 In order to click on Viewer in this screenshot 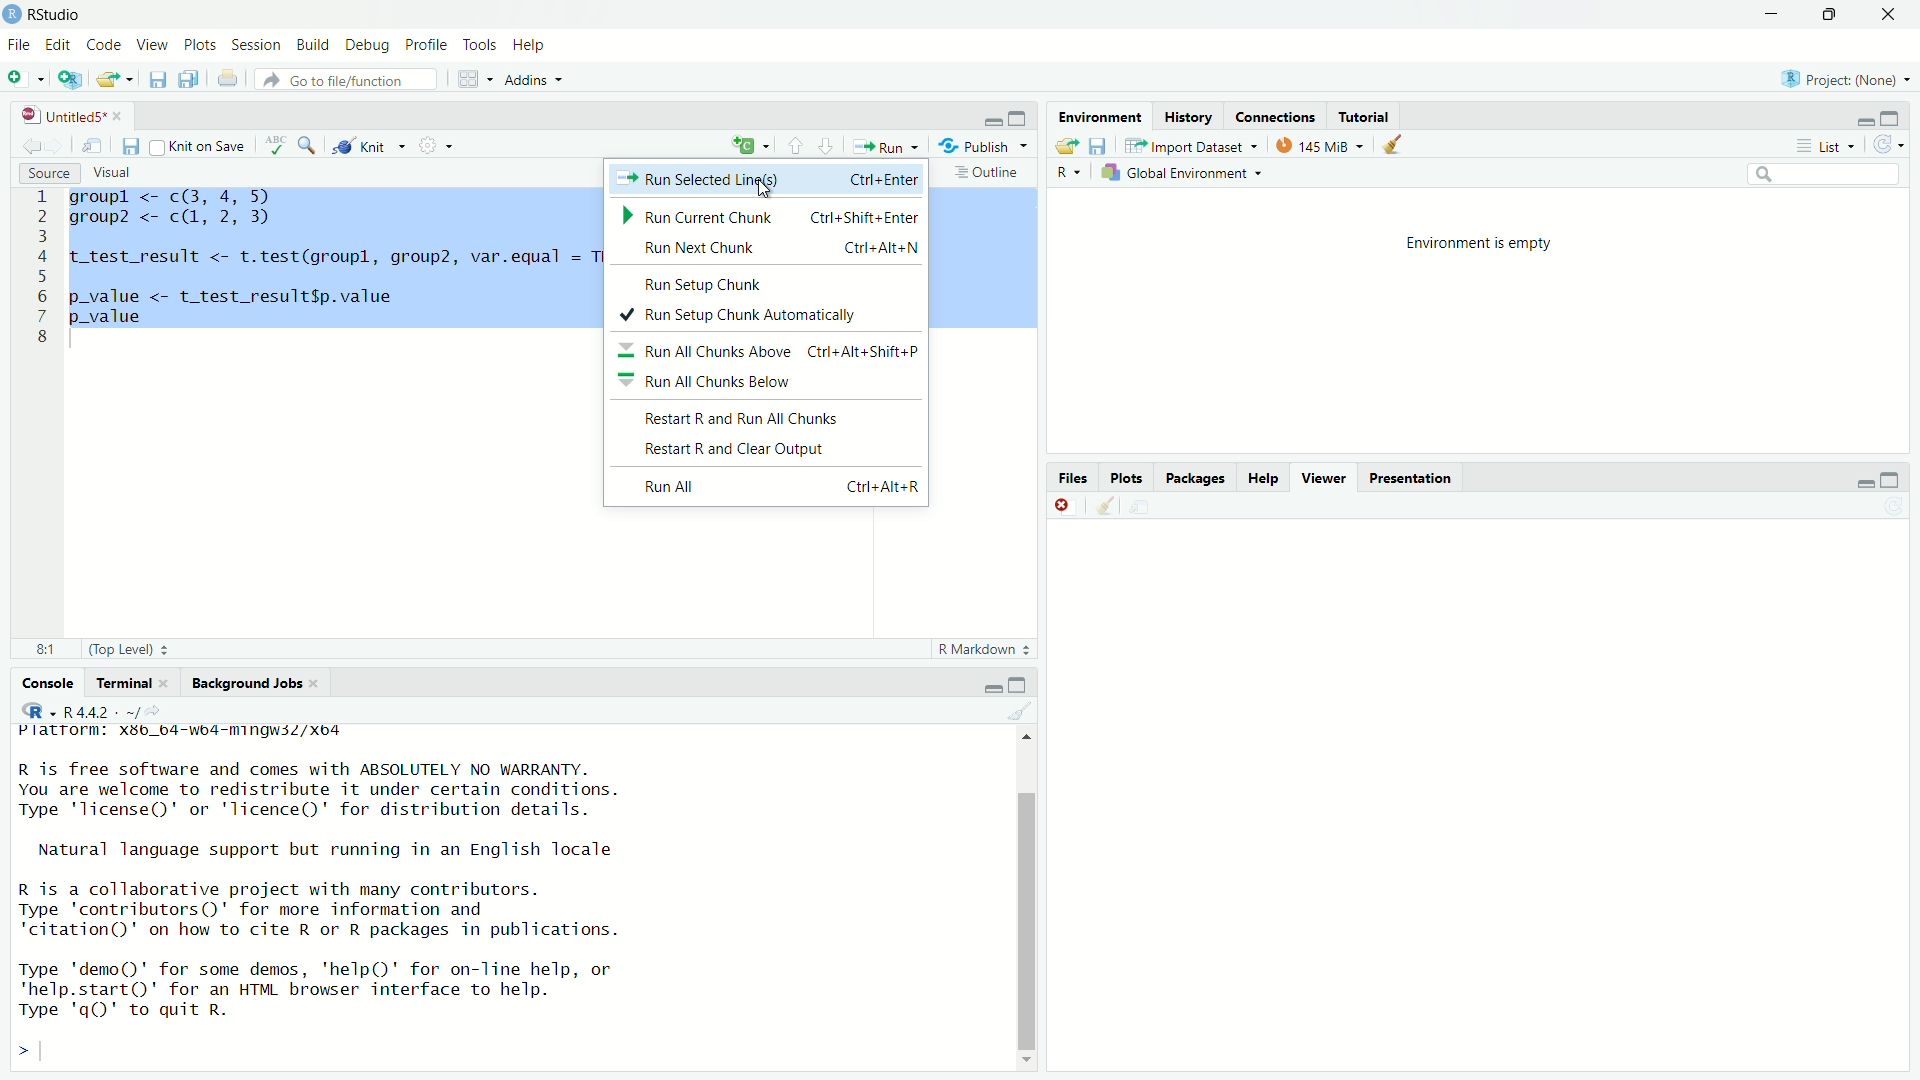, I will do `click(1322, 478)`.